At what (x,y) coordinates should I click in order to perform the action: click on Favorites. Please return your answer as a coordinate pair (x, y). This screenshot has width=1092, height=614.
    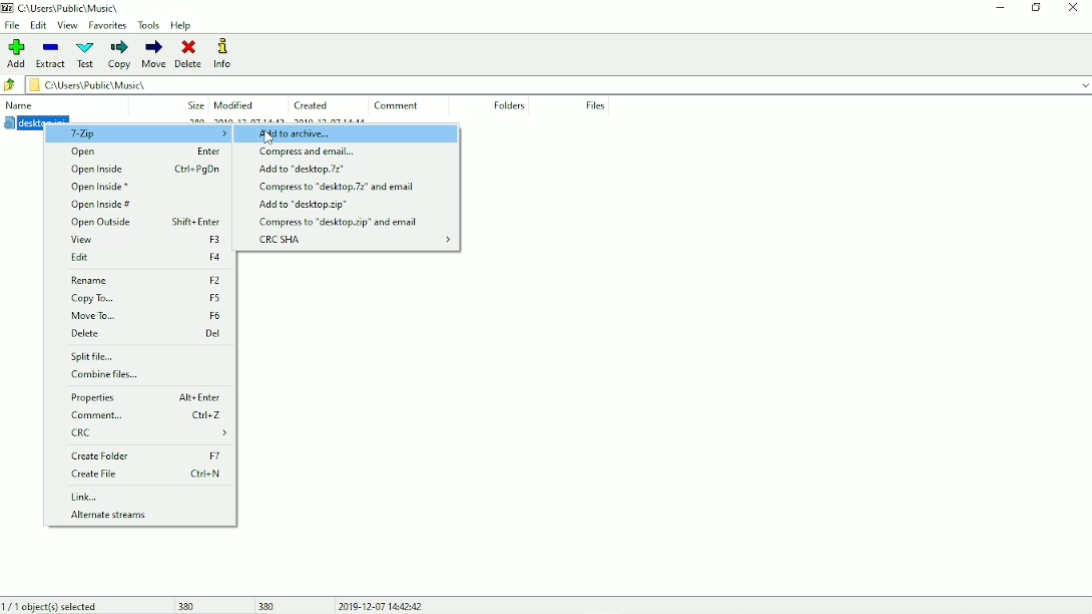
    Looking at the image, I should click on (107, 26).